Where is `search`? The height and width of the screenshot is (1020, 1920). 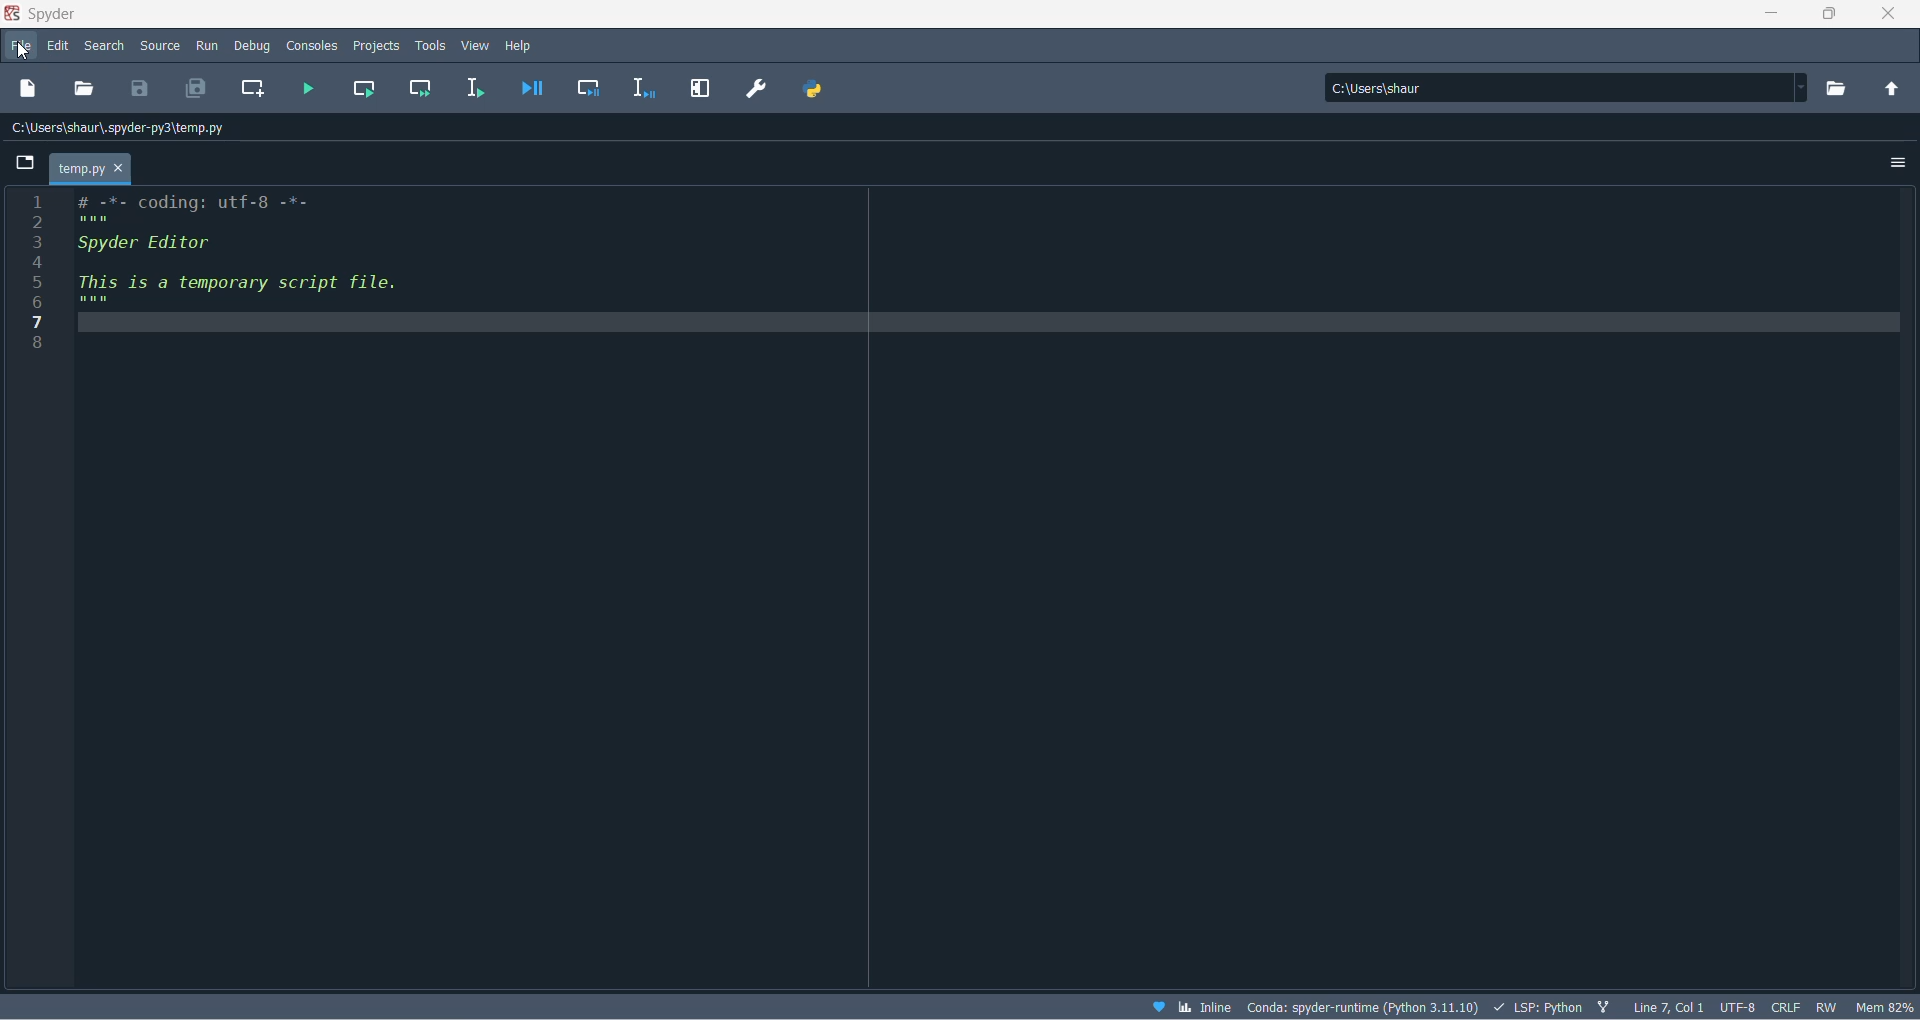 search is located at coordinates (104, 50).